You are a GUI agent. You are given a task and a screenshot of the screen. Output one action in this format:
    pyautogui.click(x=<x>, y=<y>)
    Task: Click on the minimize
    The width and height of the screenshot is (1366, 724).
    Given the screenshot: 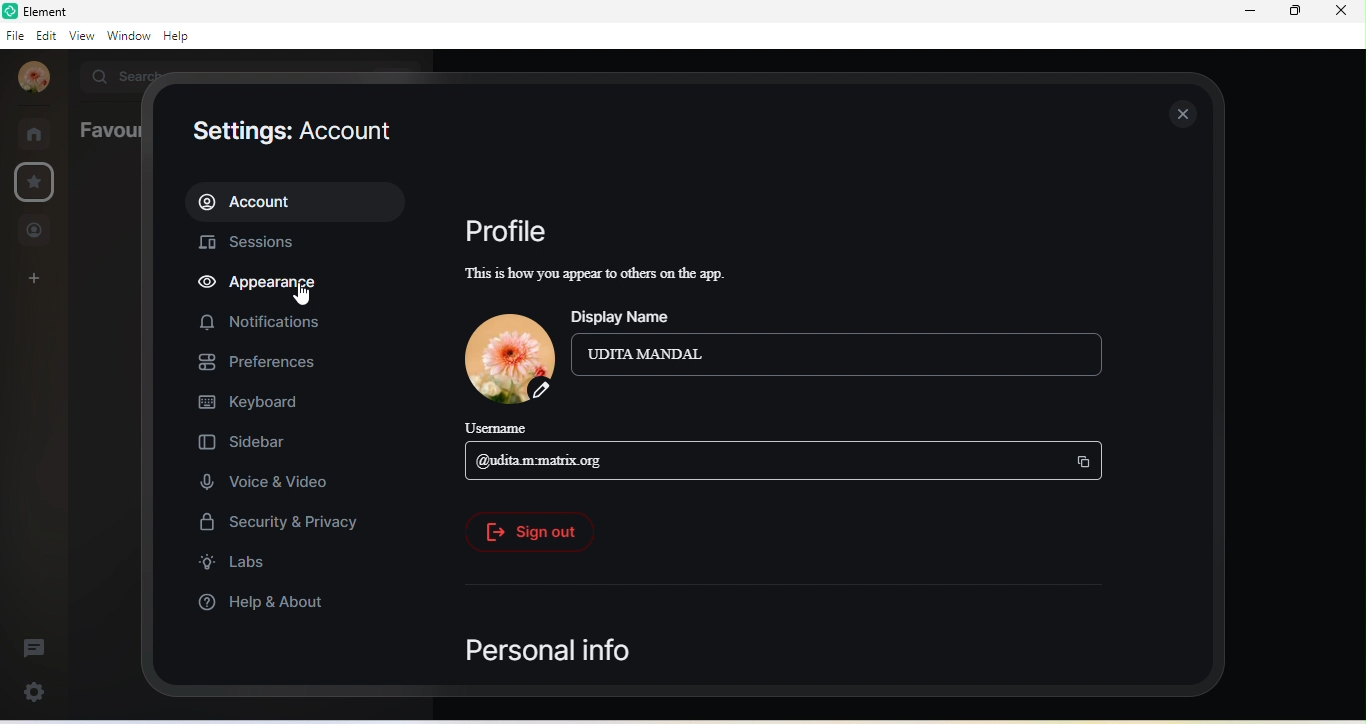 What is the action you would take?
    pyautogui.click(x=1250, y=12)
    